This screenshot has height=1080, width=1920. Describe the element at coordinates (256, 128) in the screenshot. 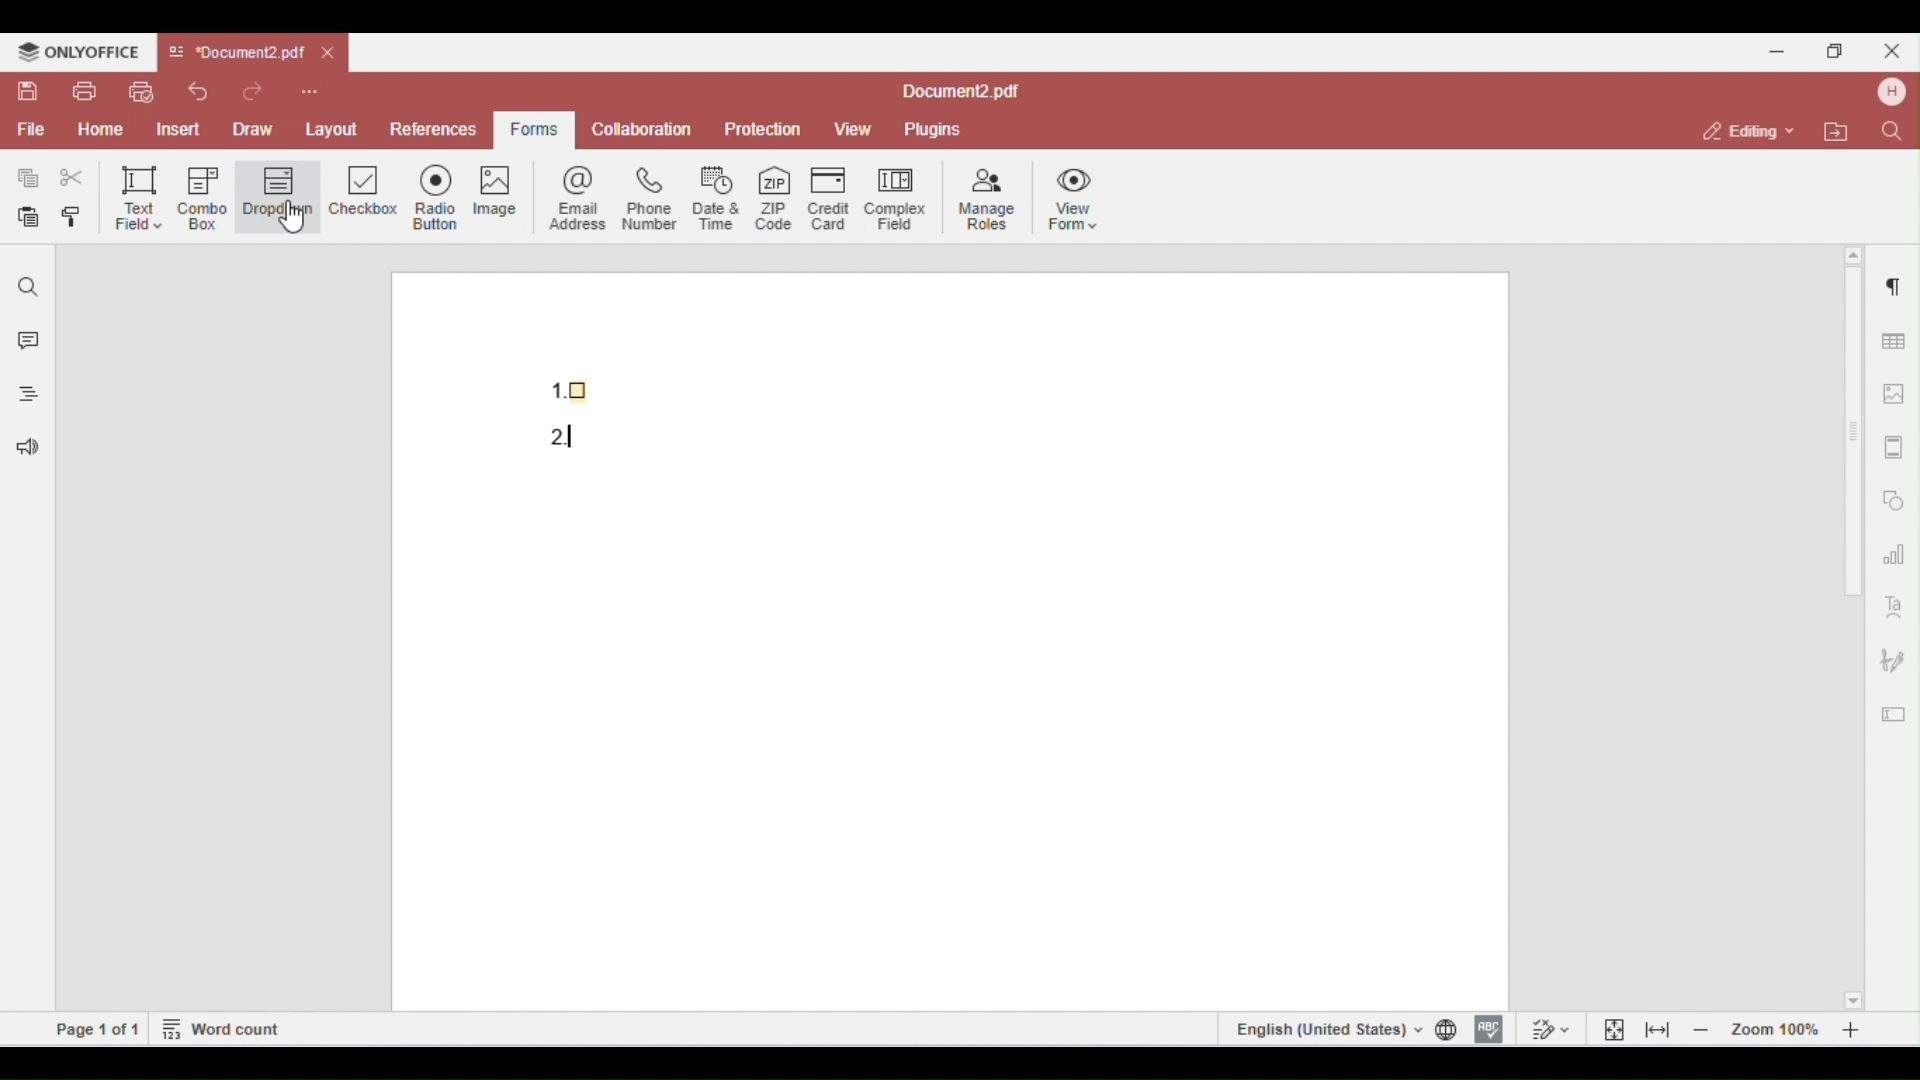

I see `draw` at that location.